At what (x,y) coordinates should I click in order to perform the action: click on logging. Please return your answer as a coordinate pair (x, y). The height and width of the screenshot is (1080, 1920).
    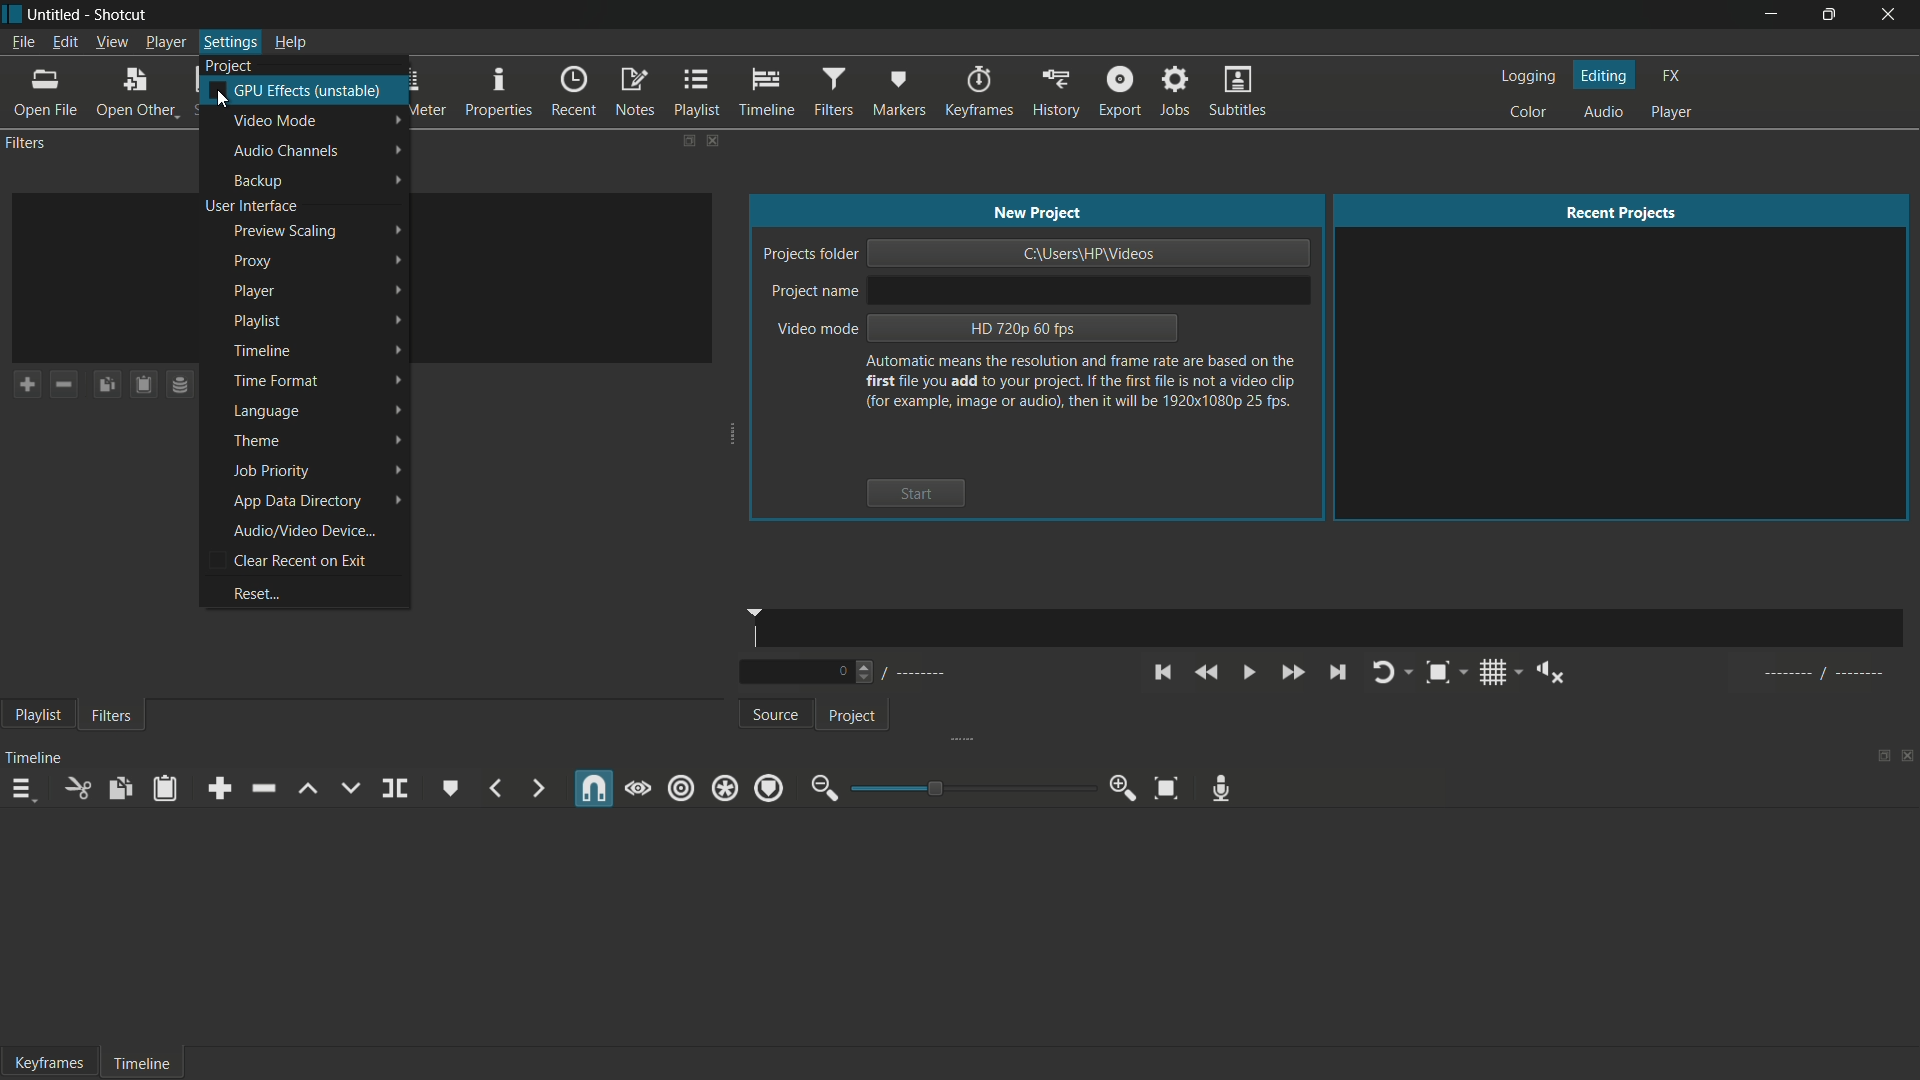
    Looking at the image, I should click on (1527, 77).